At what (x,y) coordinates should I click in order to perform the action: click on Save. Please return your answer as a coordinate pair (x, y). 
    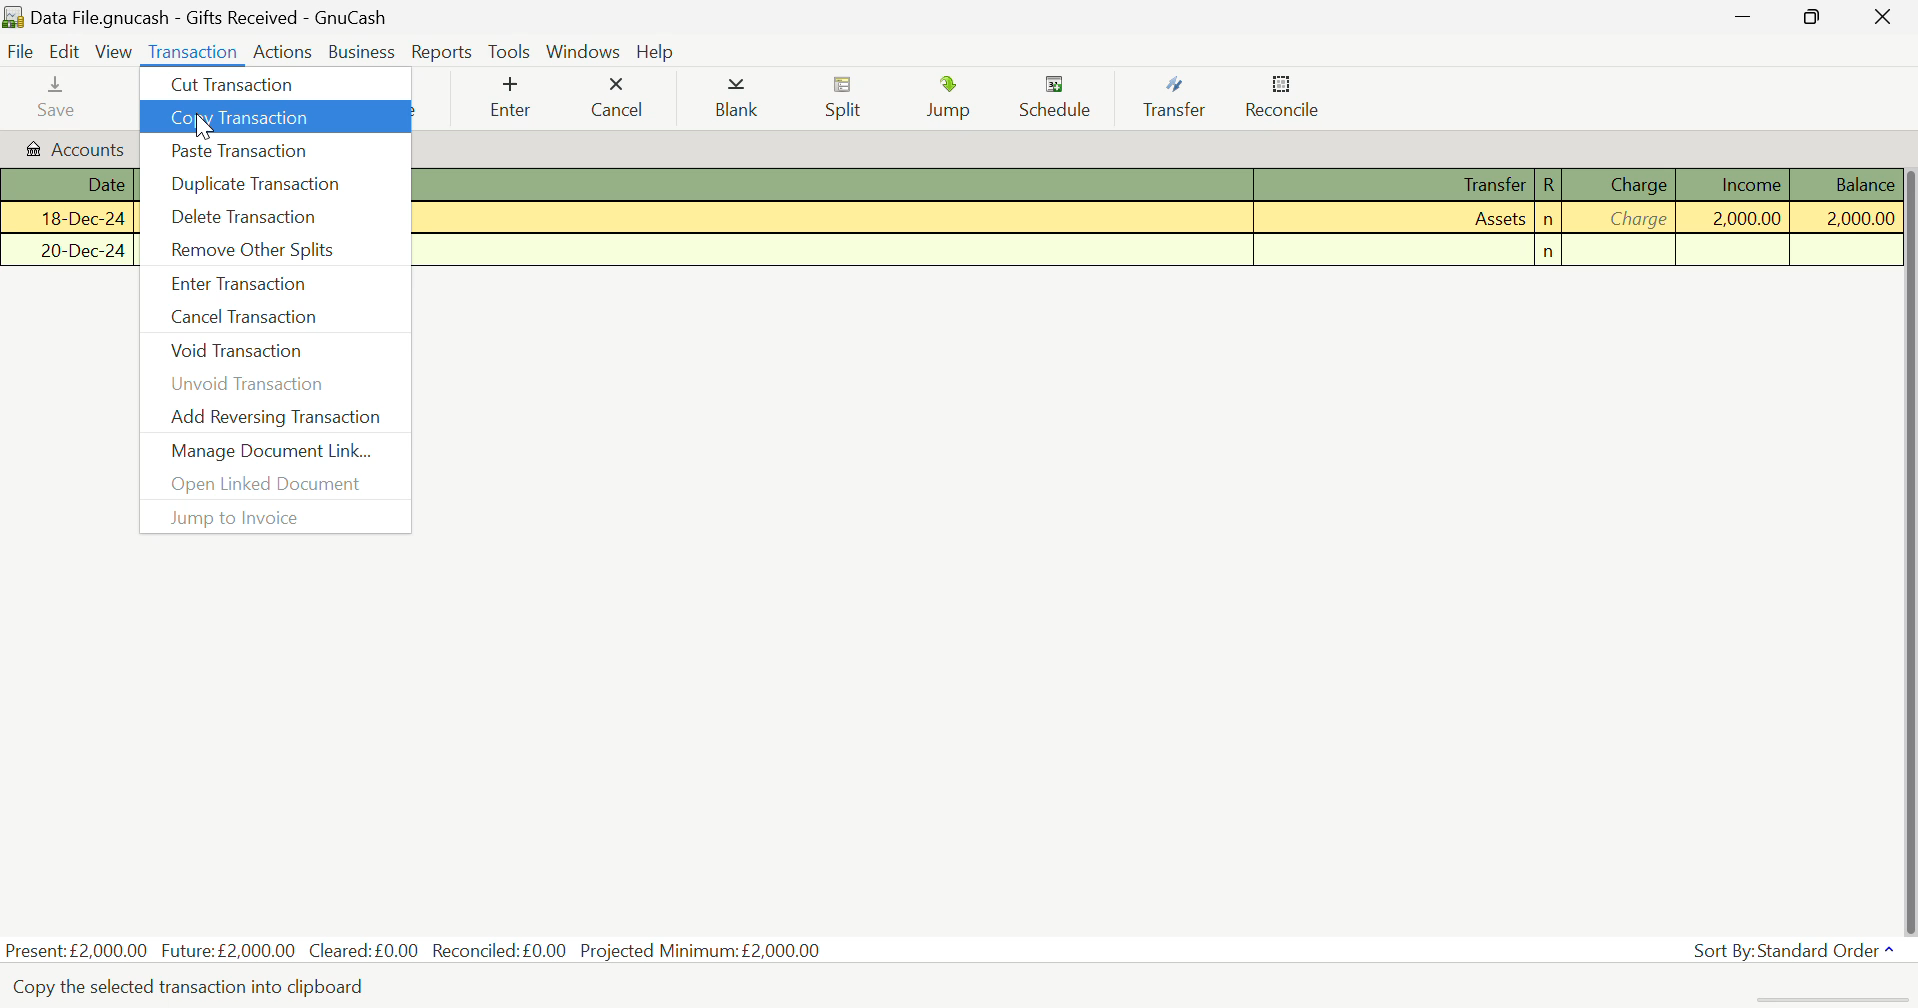
    Looking at the image, I should click on (58, 95).